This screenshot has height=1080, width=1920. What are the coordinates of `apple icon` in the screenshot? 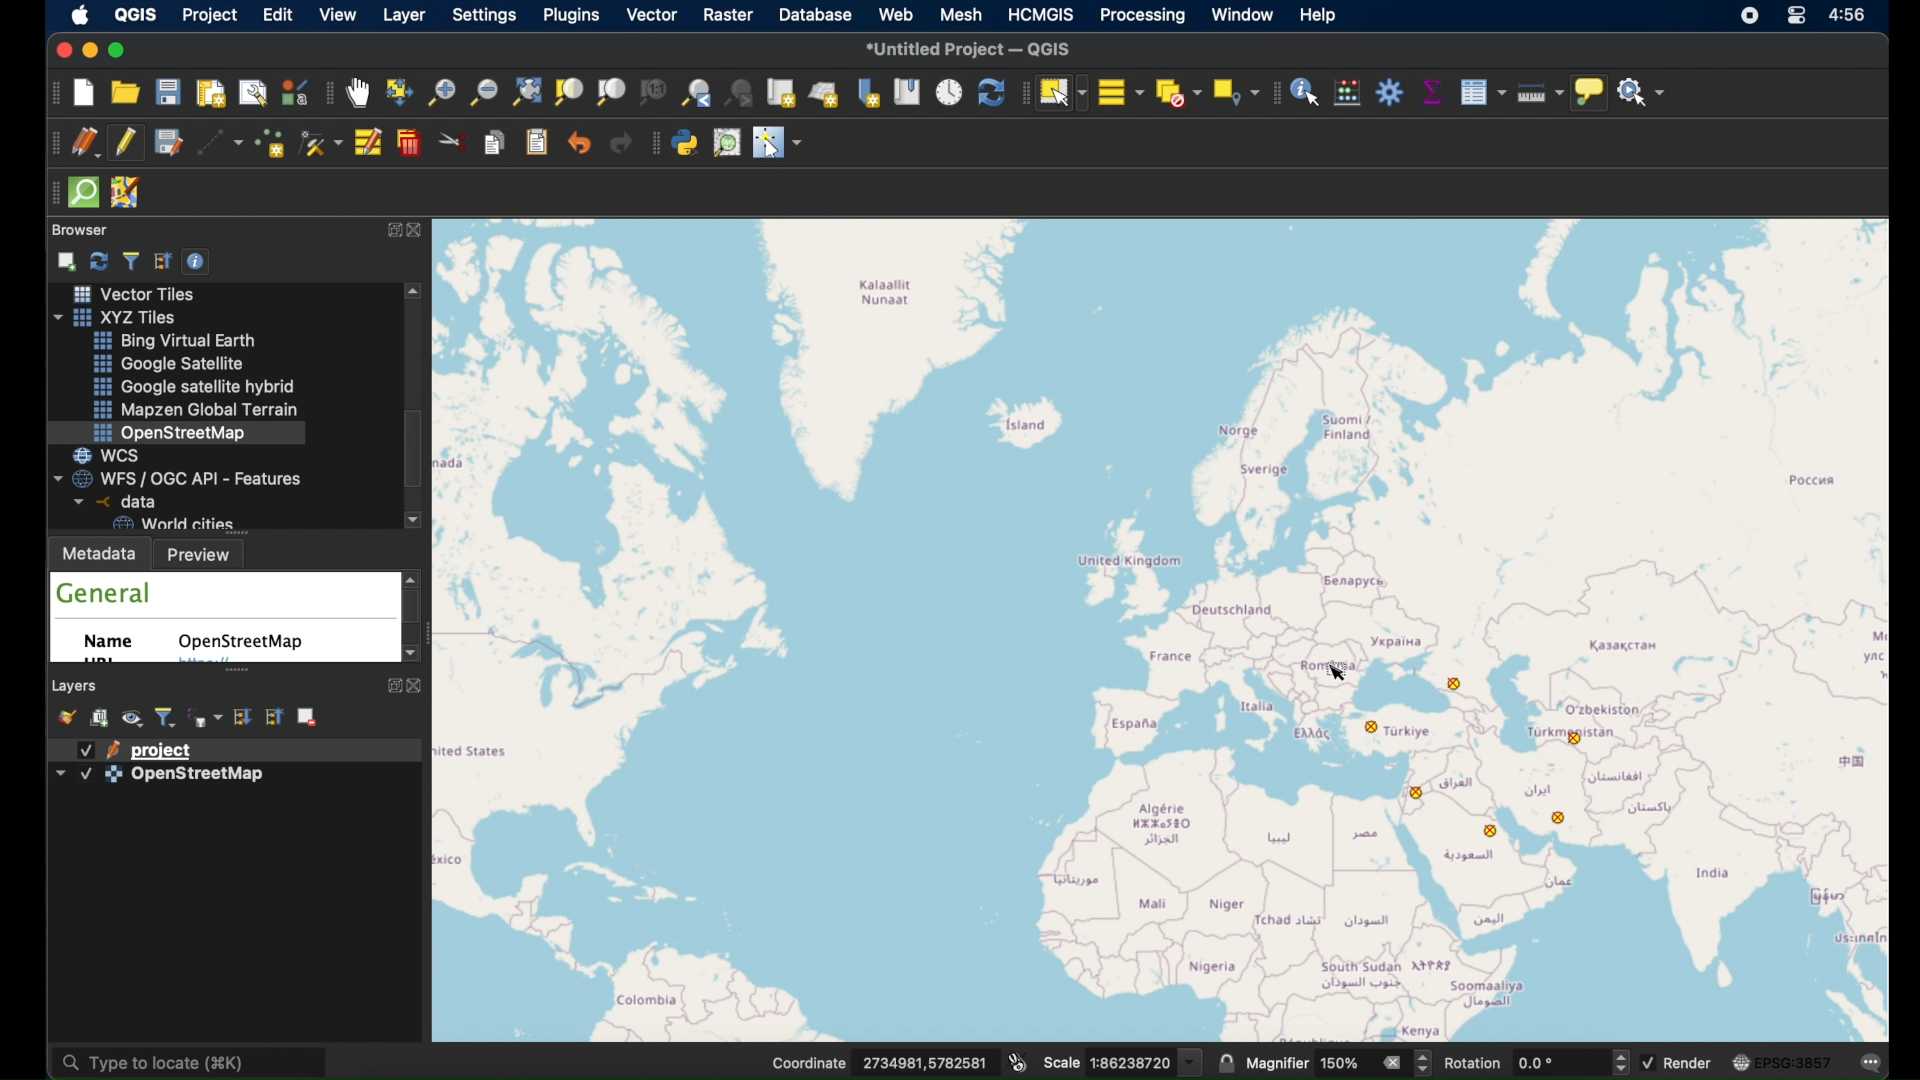 It's located at (85, 17).